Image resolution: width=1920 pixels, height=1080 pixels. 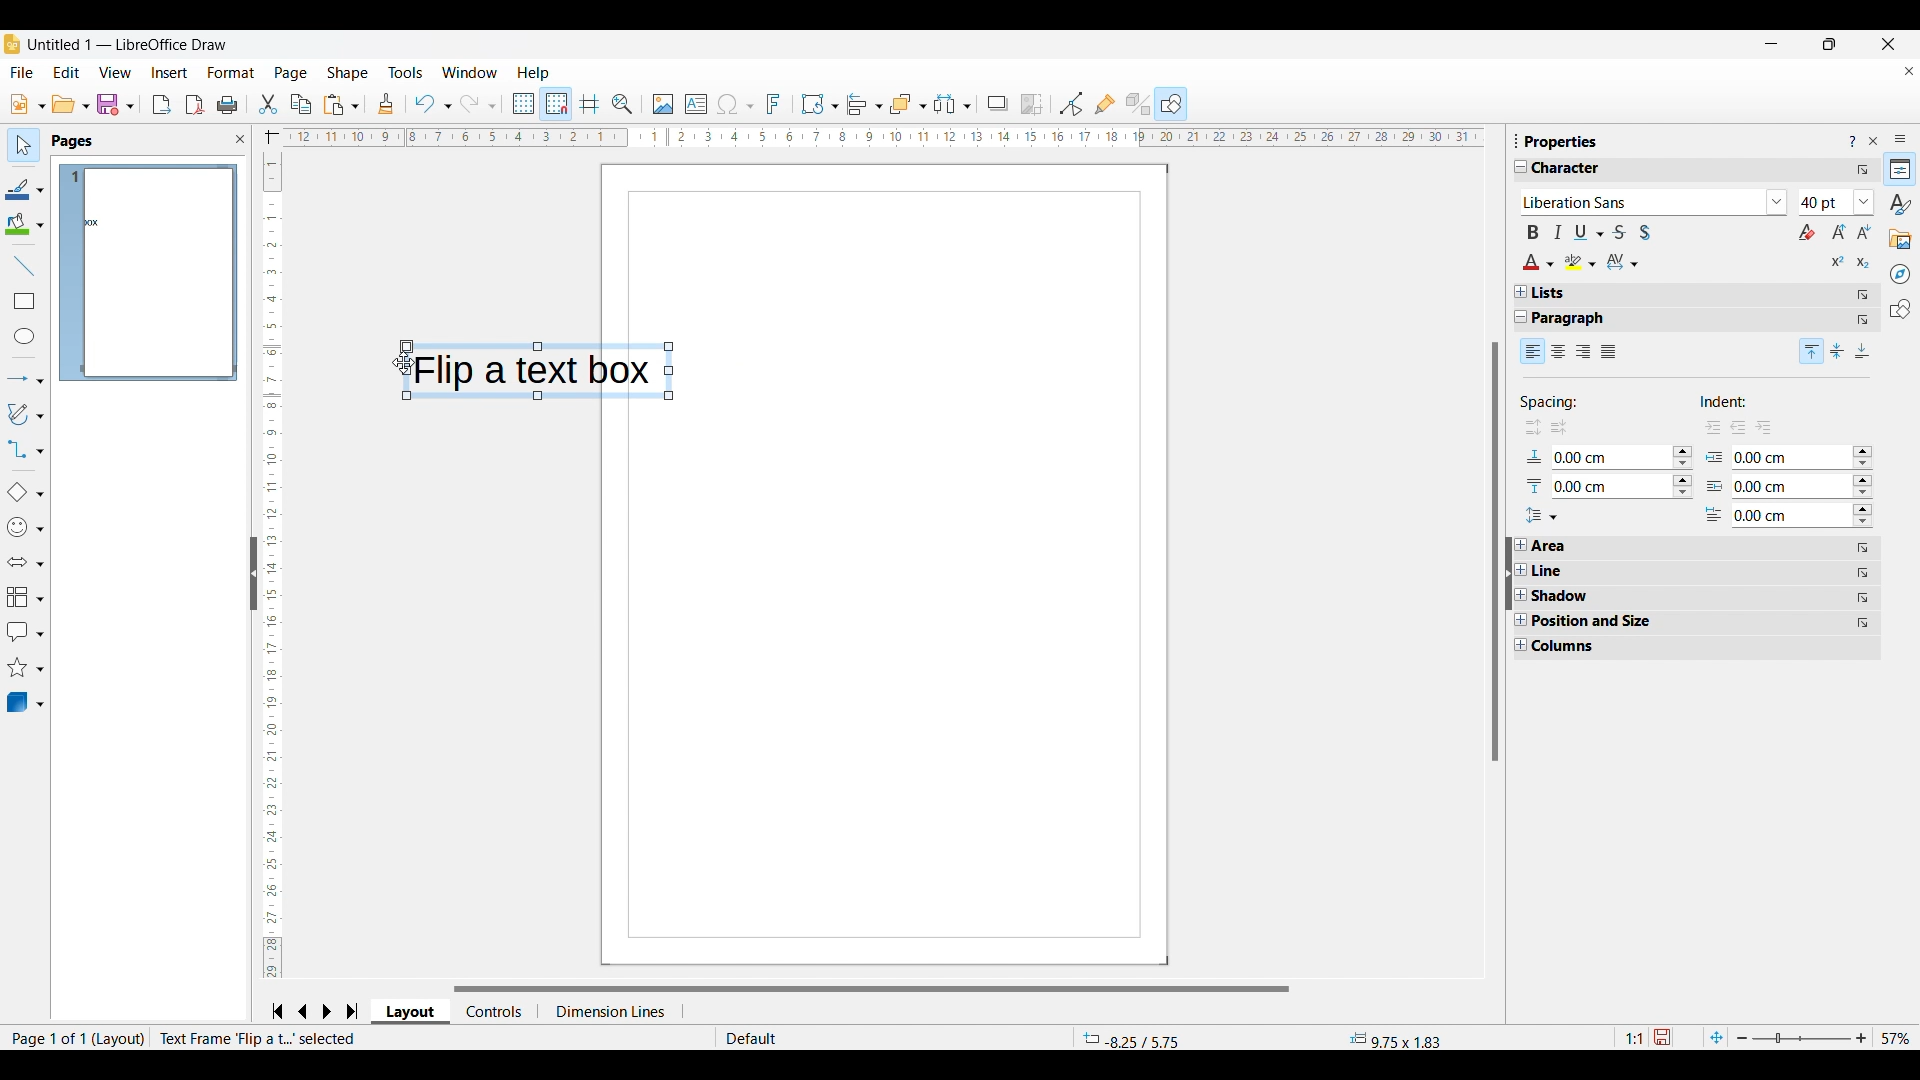 What do you see at coordinates (24, 145) in the screenshot?
I see `Select, current selection` at bounding box center [24, 145].